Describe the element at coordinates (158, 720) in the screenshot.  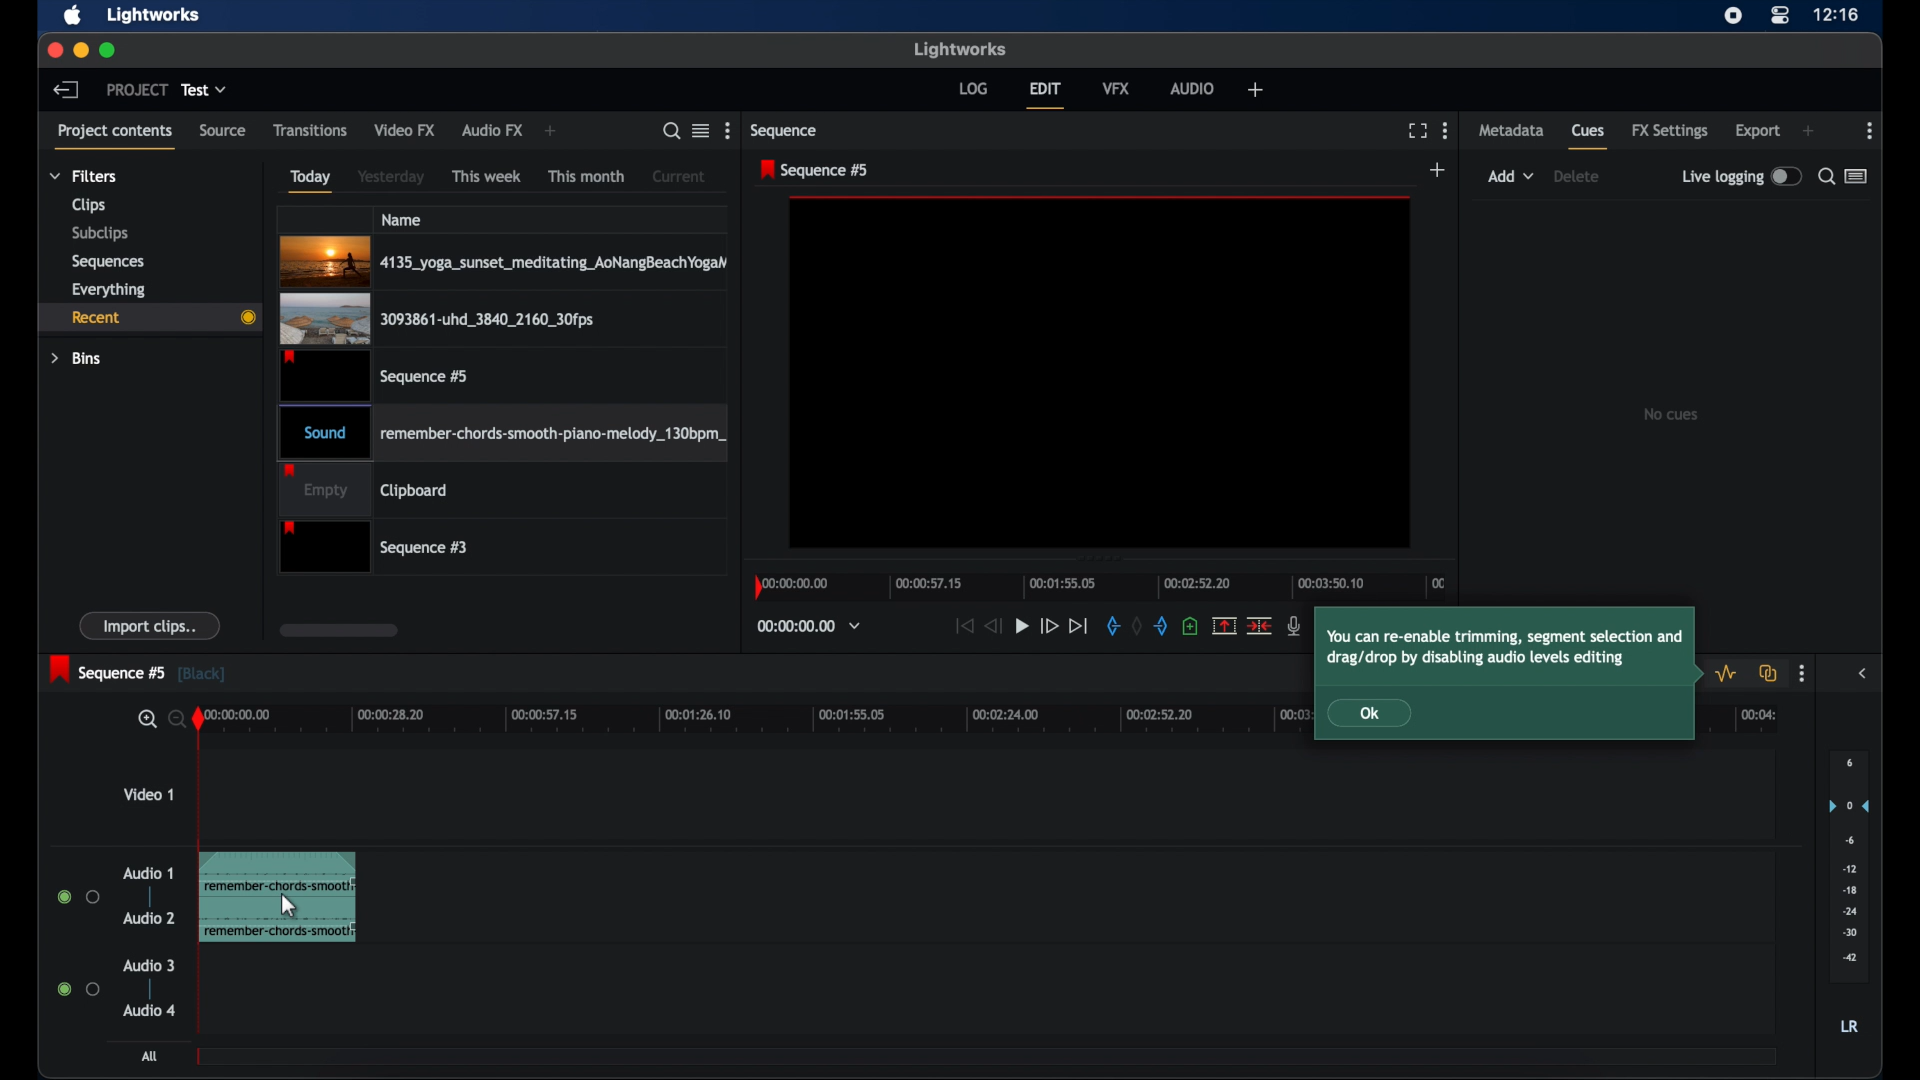
I see `search` at that location.